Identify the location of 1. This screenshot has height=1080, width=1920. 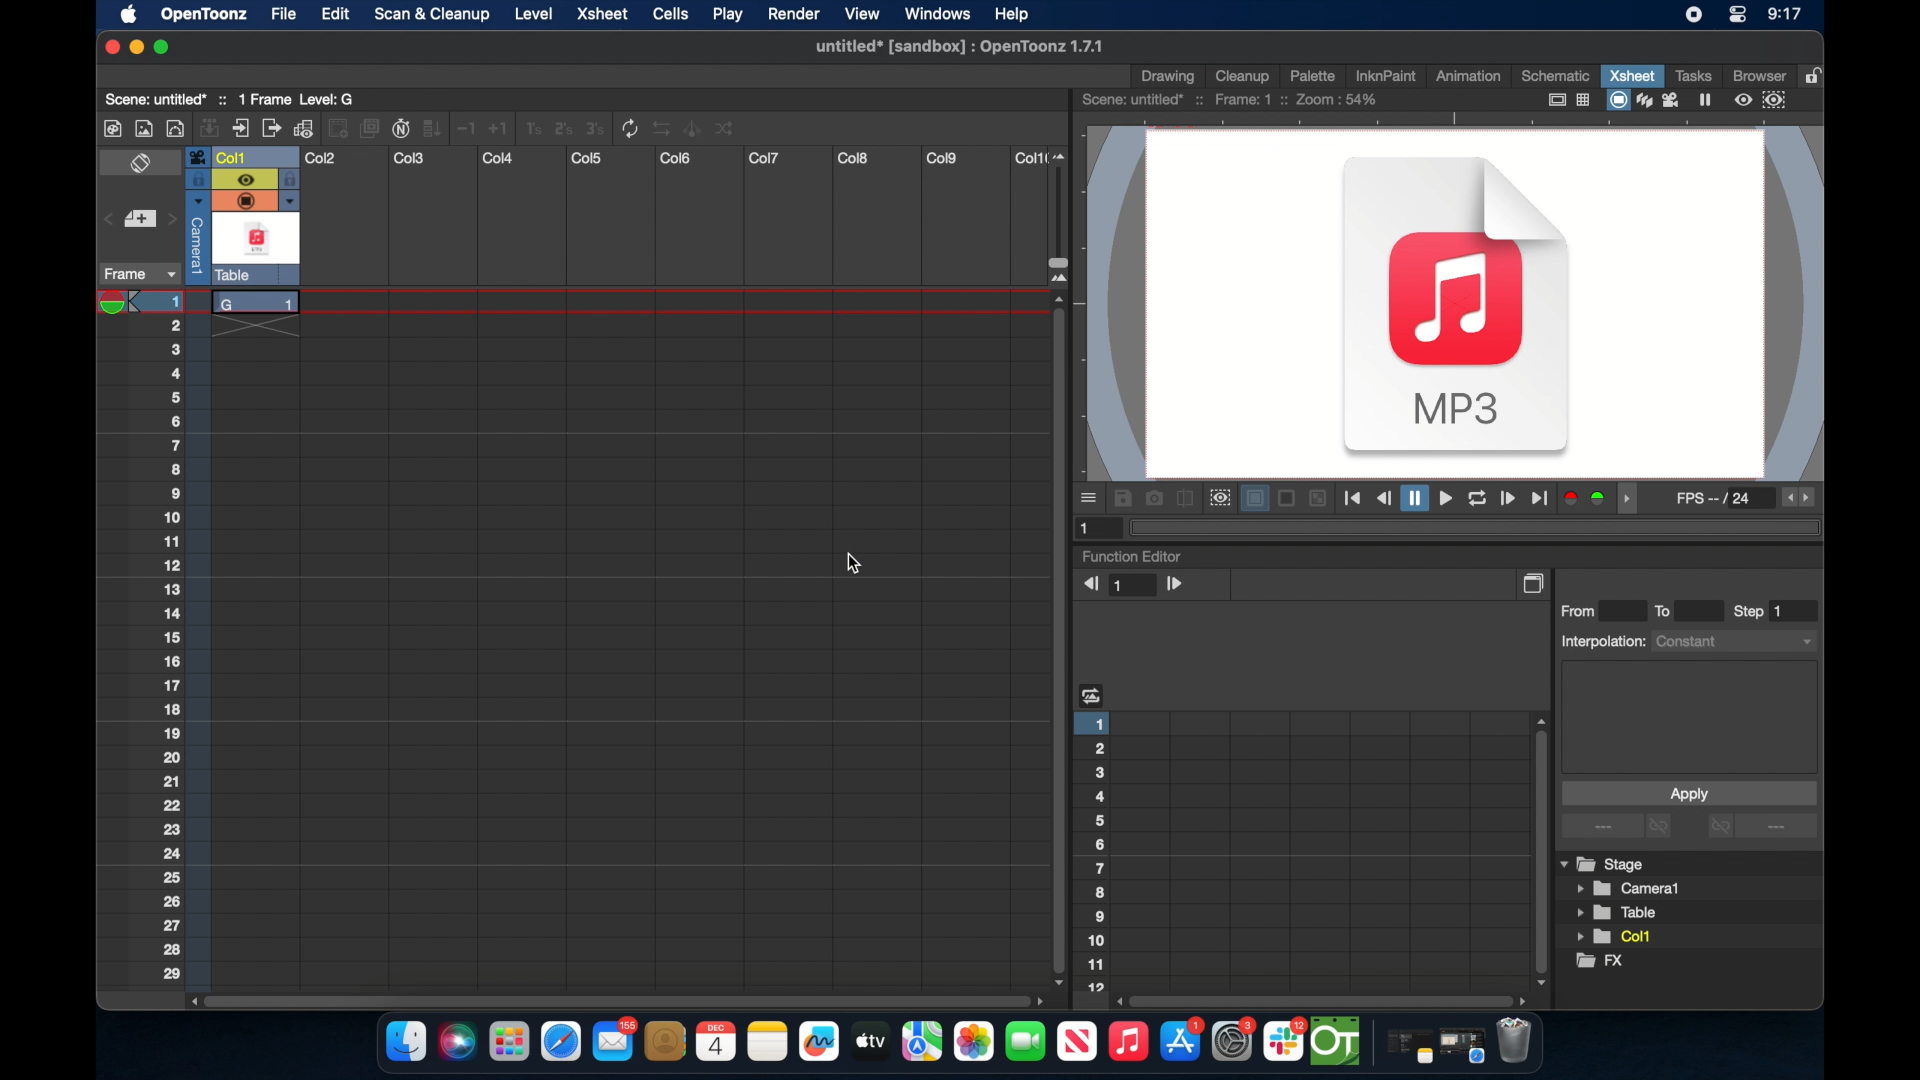
(1135, 586).